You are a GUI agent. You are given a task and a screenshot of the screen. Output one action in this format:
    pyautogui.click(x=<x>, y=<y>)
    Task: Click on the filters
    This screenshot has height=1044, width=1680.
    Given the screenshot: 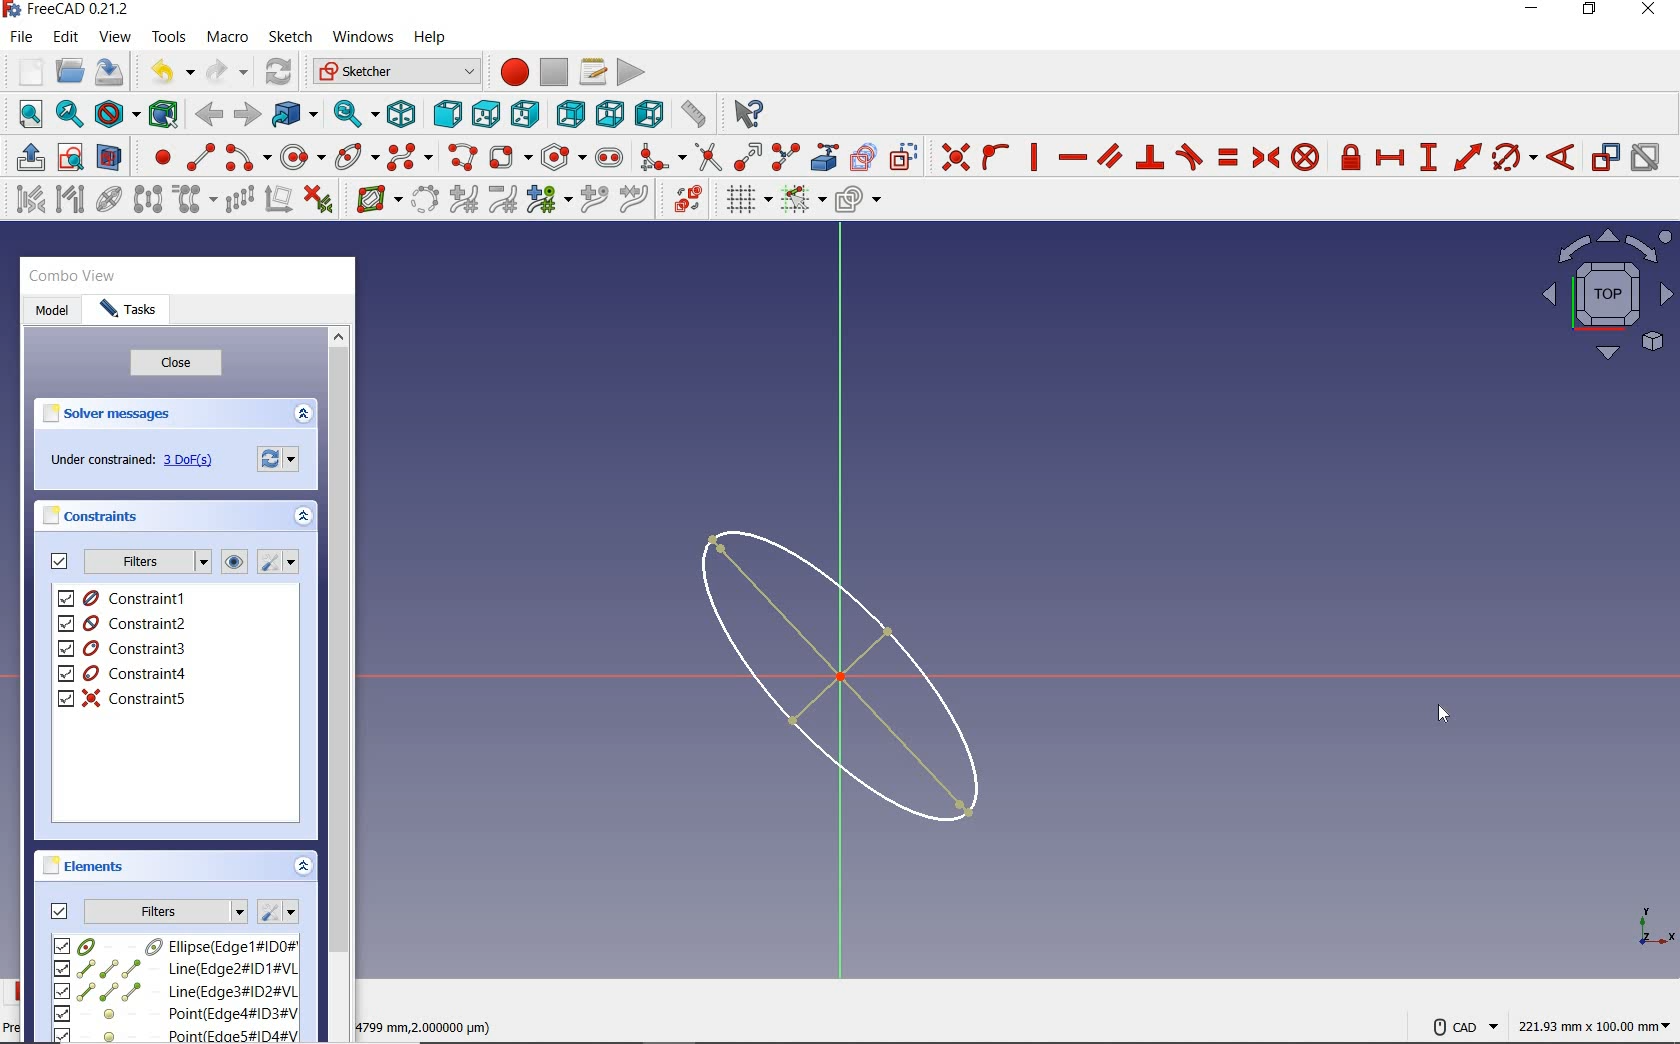 What is the action you would take?
    pyautogui.click(x=166, y=909)
    